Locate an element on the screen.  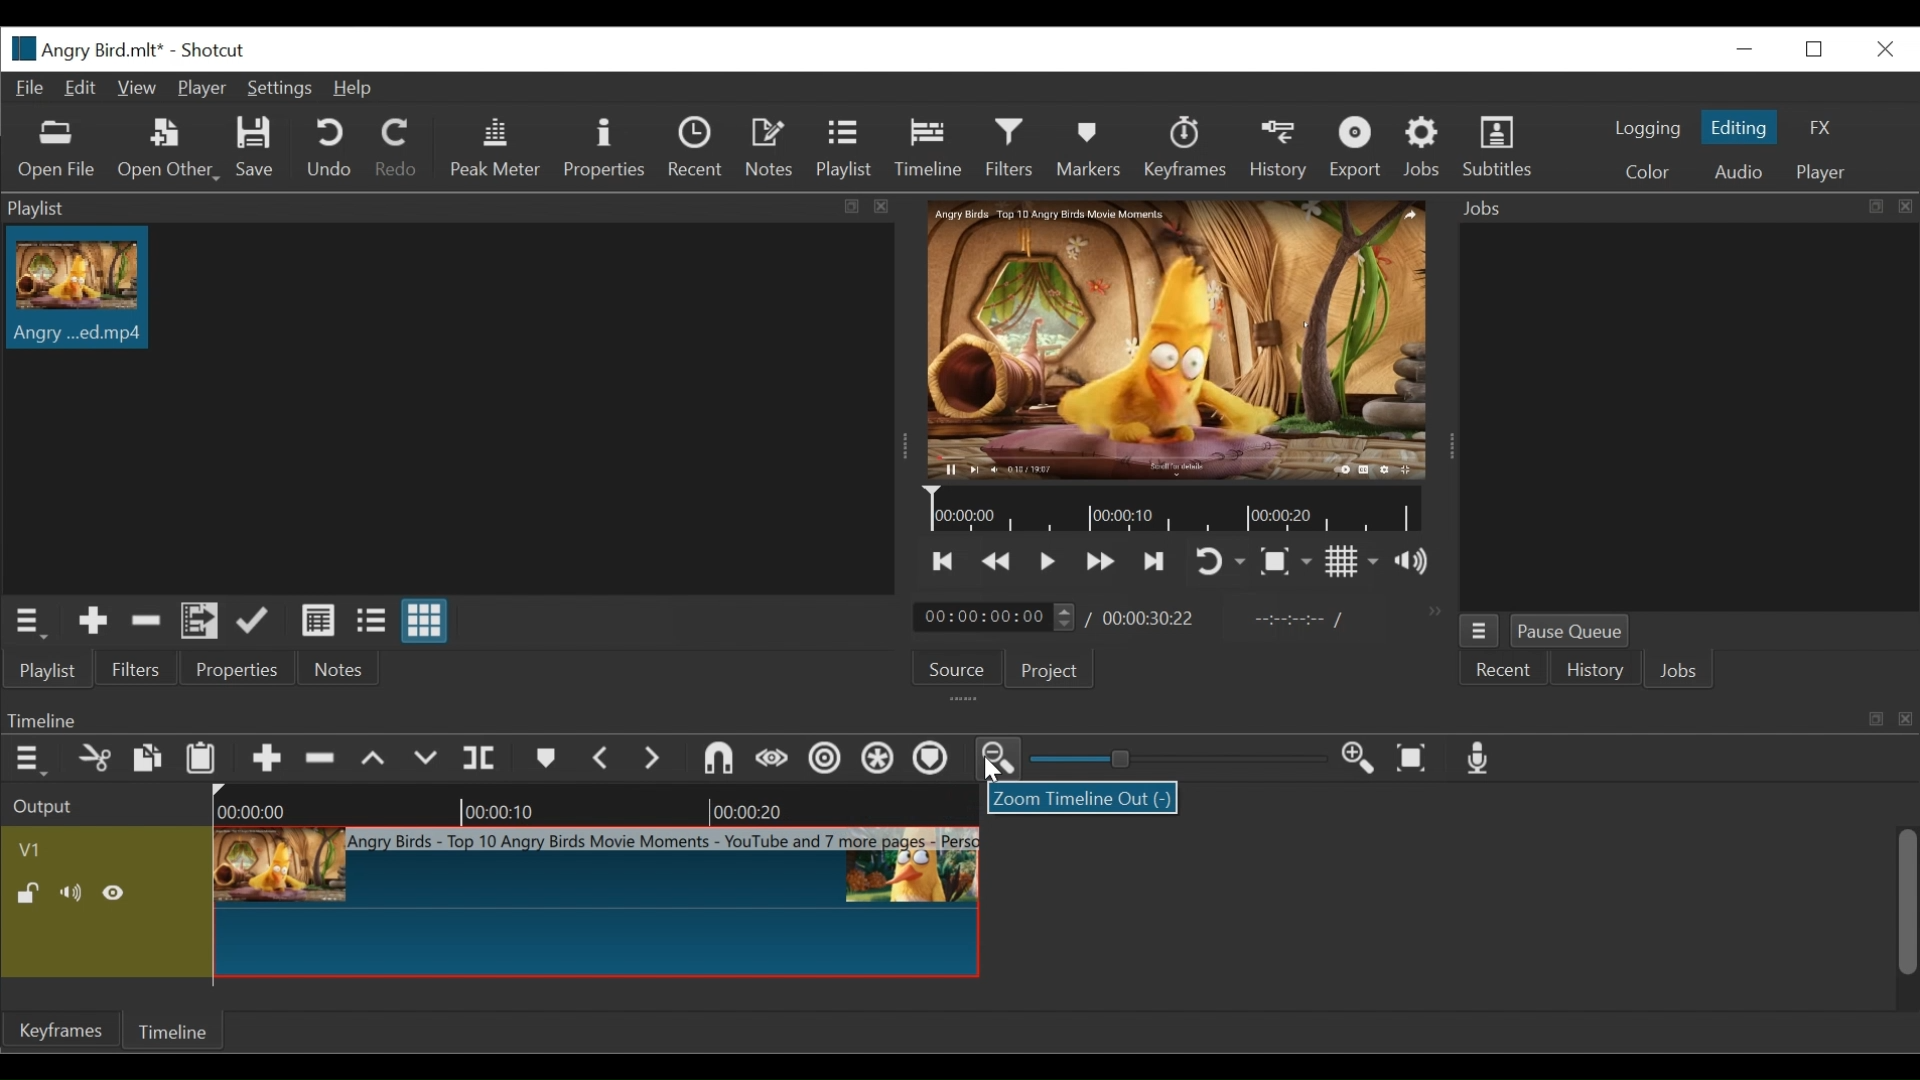
Scrub while dragging is located at coordinates (773, 760).